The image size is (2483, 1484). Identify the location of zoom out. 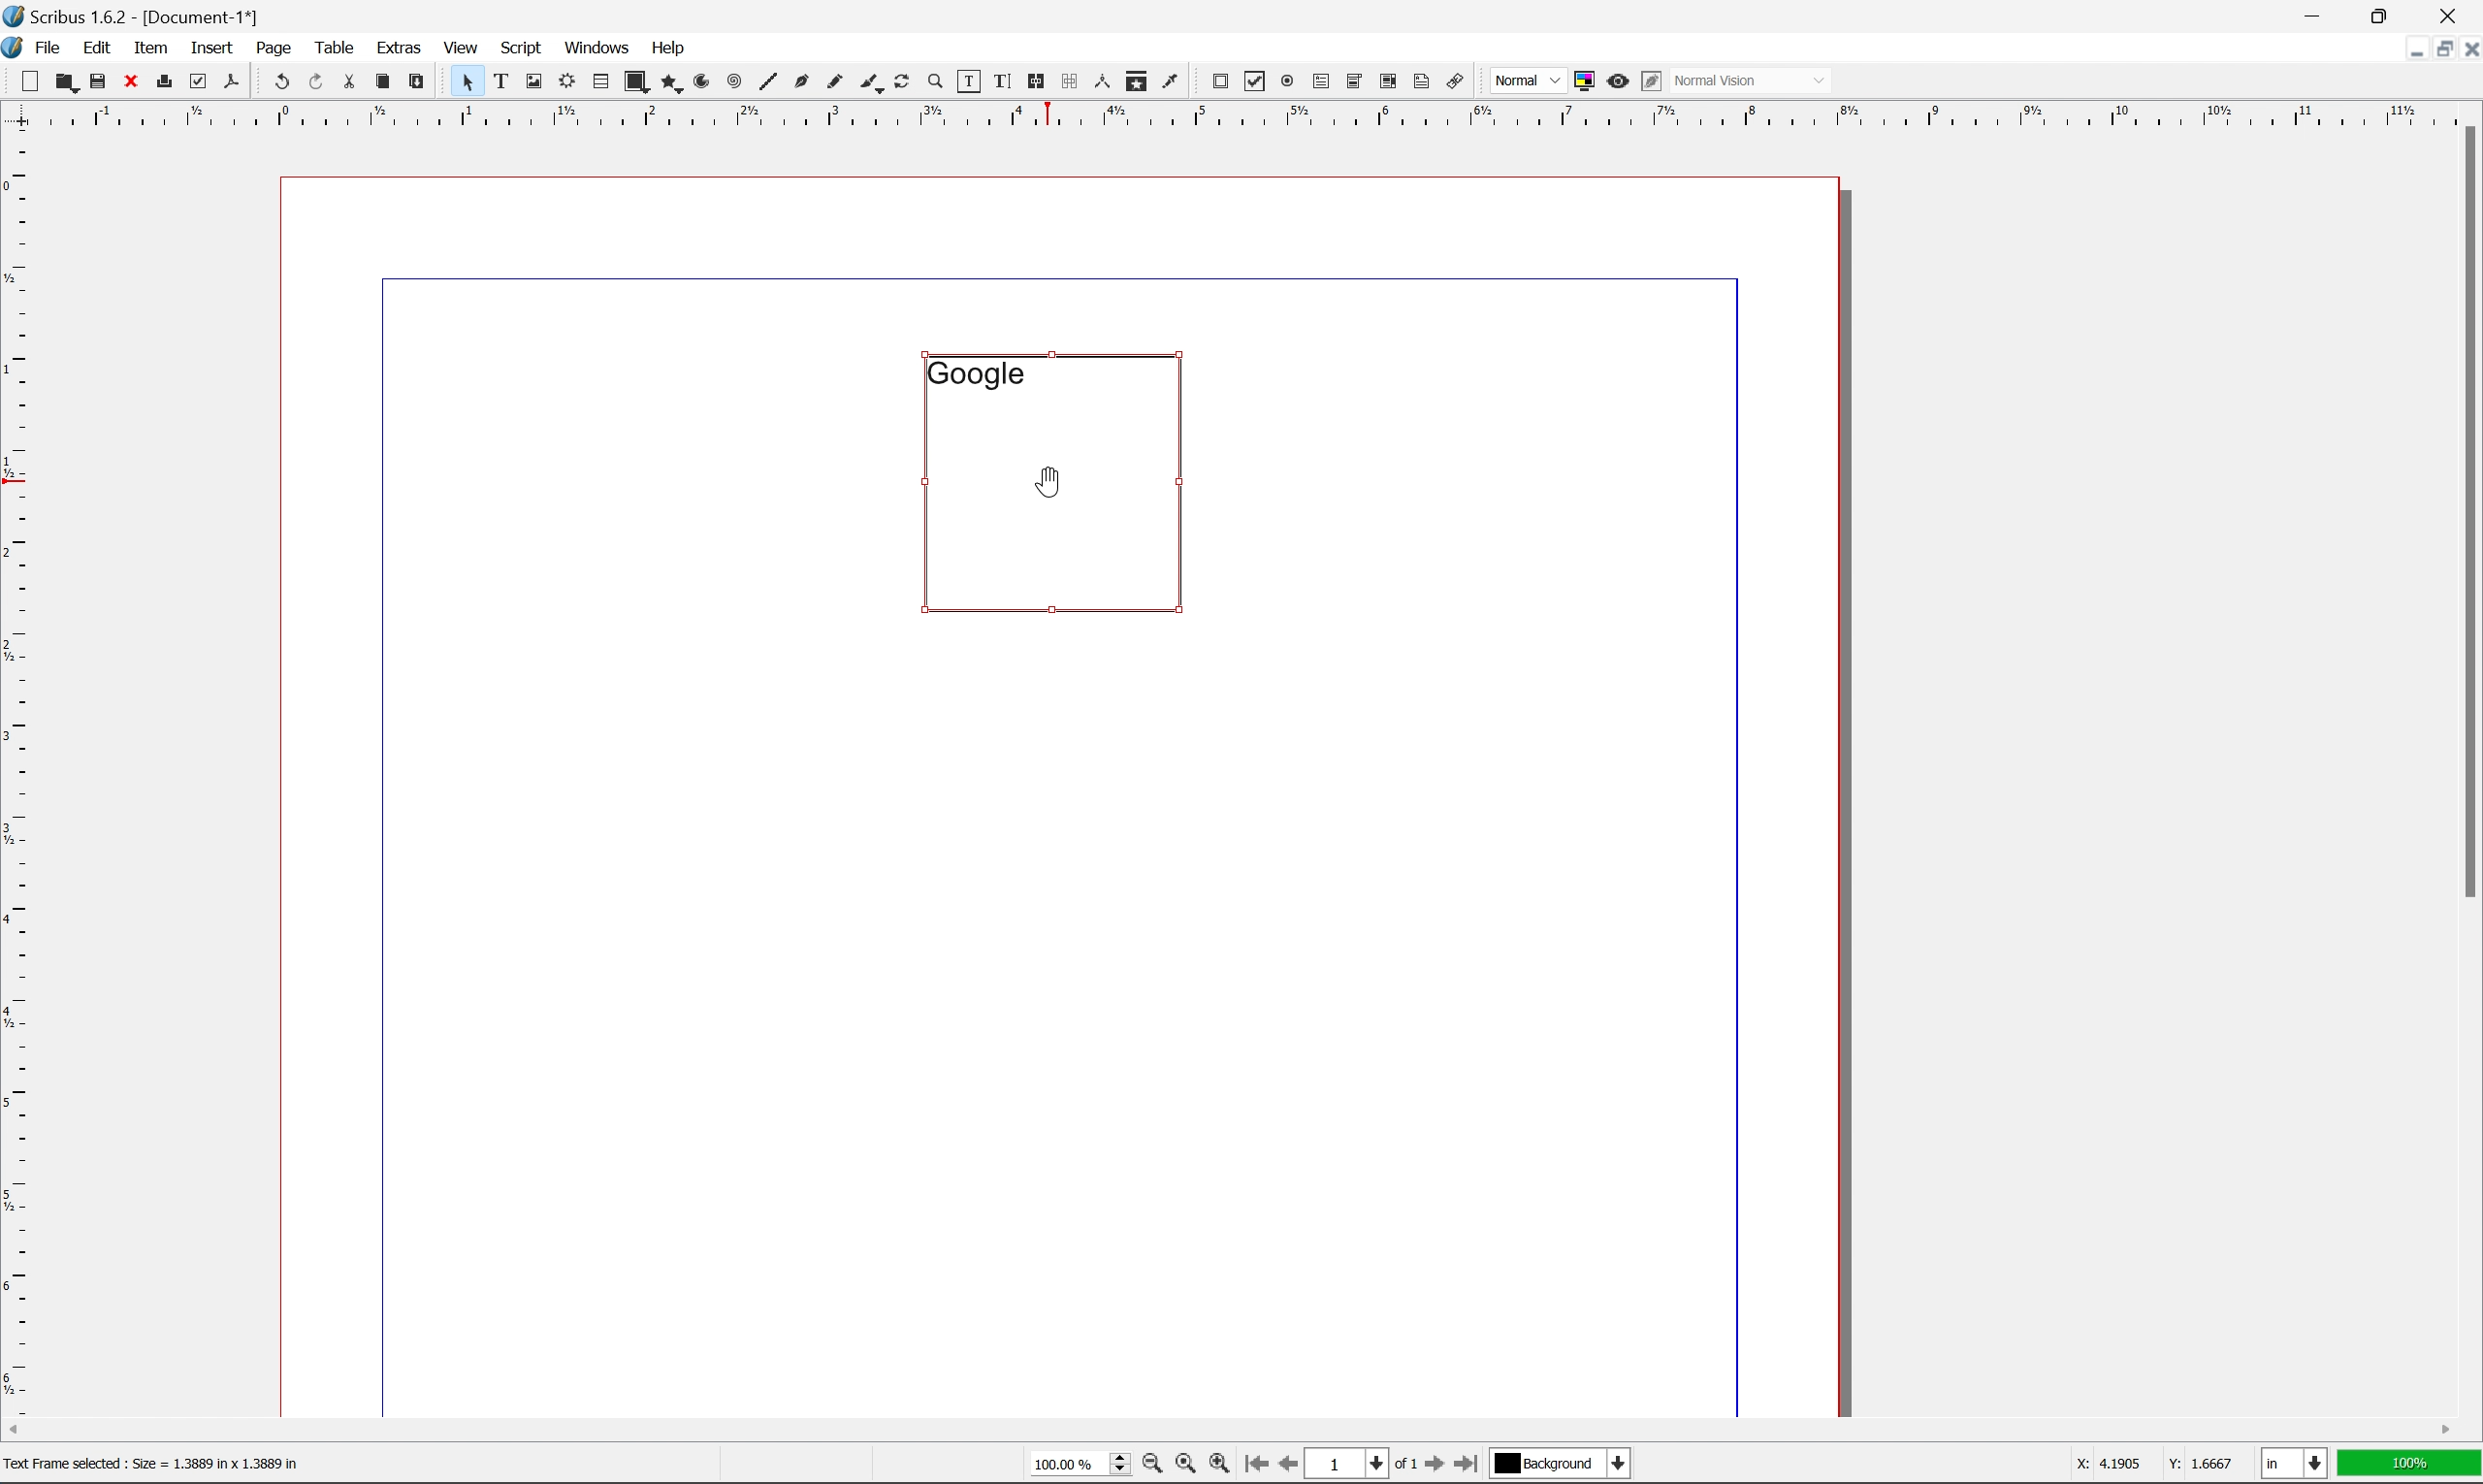
(1147, 1467).